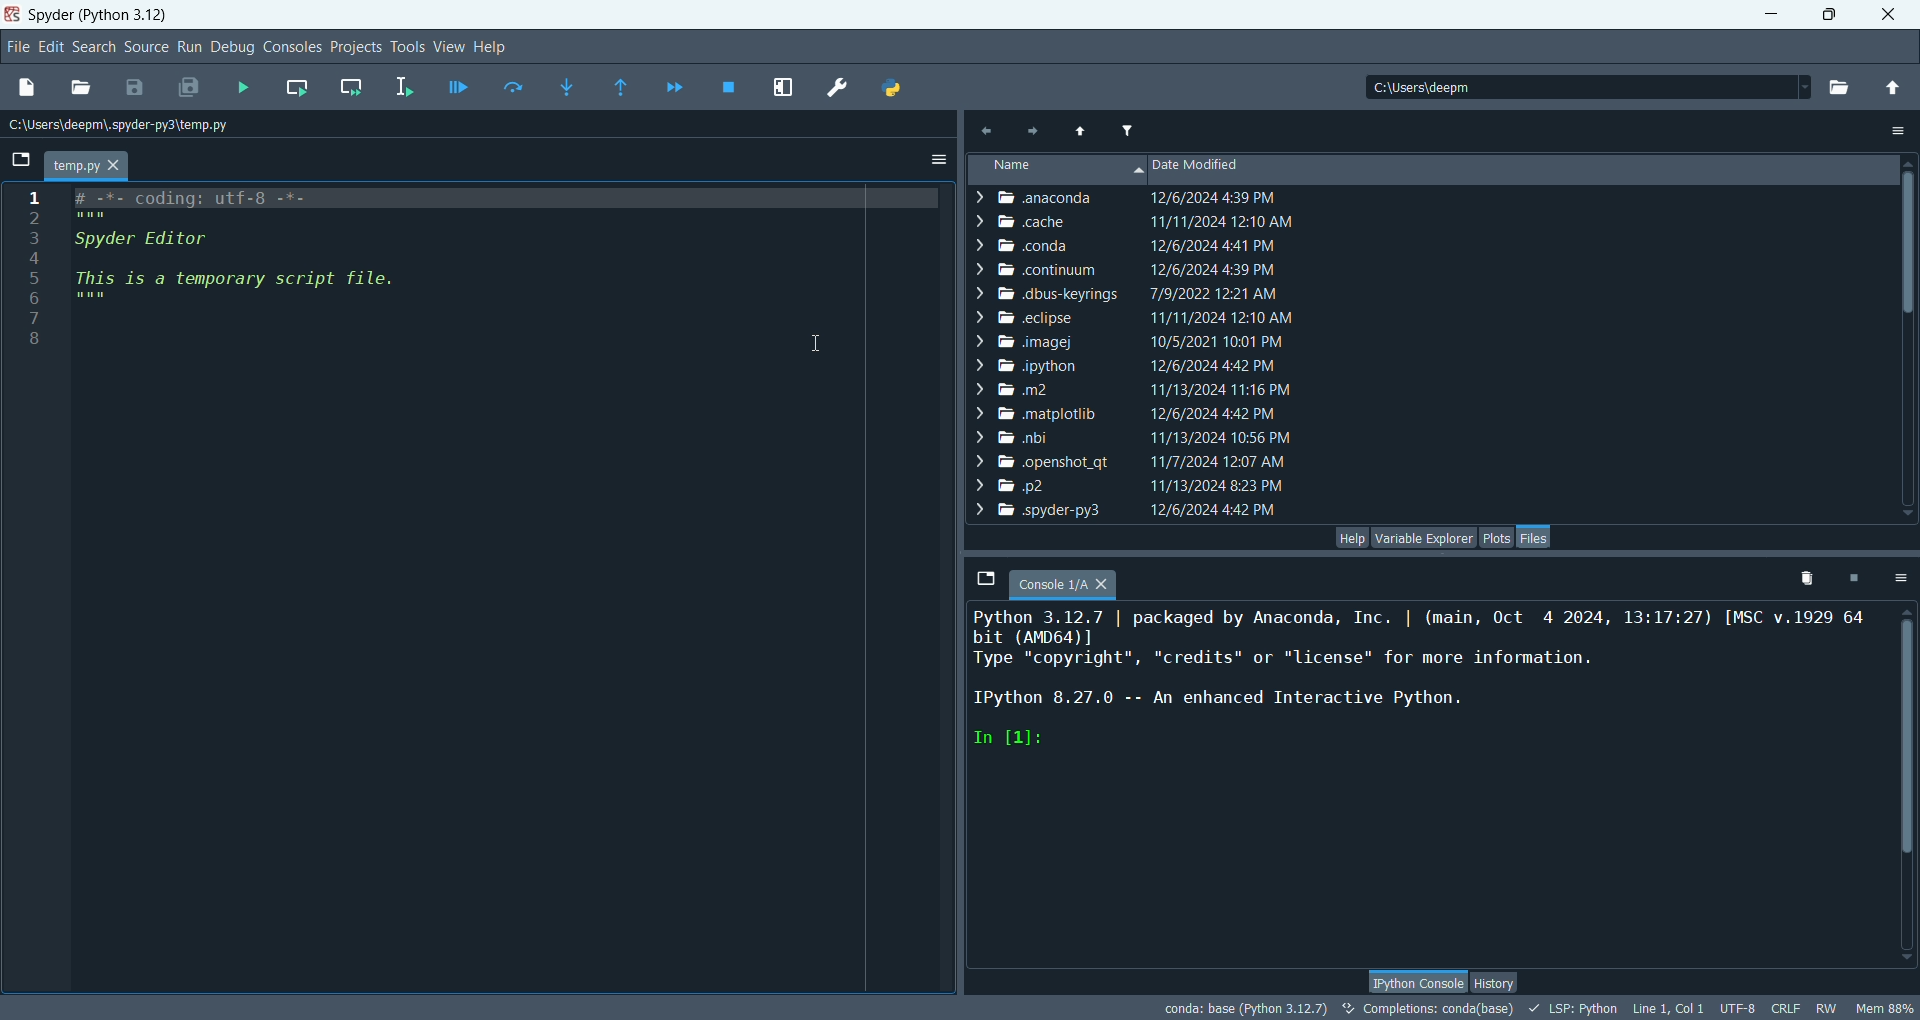 Image resolution: width=1920 pixels, height=1020 pixels. What do you see at coordinates (982, 576) in the screenshot?
I see `browse tabs` at bounding box center [982, 576].